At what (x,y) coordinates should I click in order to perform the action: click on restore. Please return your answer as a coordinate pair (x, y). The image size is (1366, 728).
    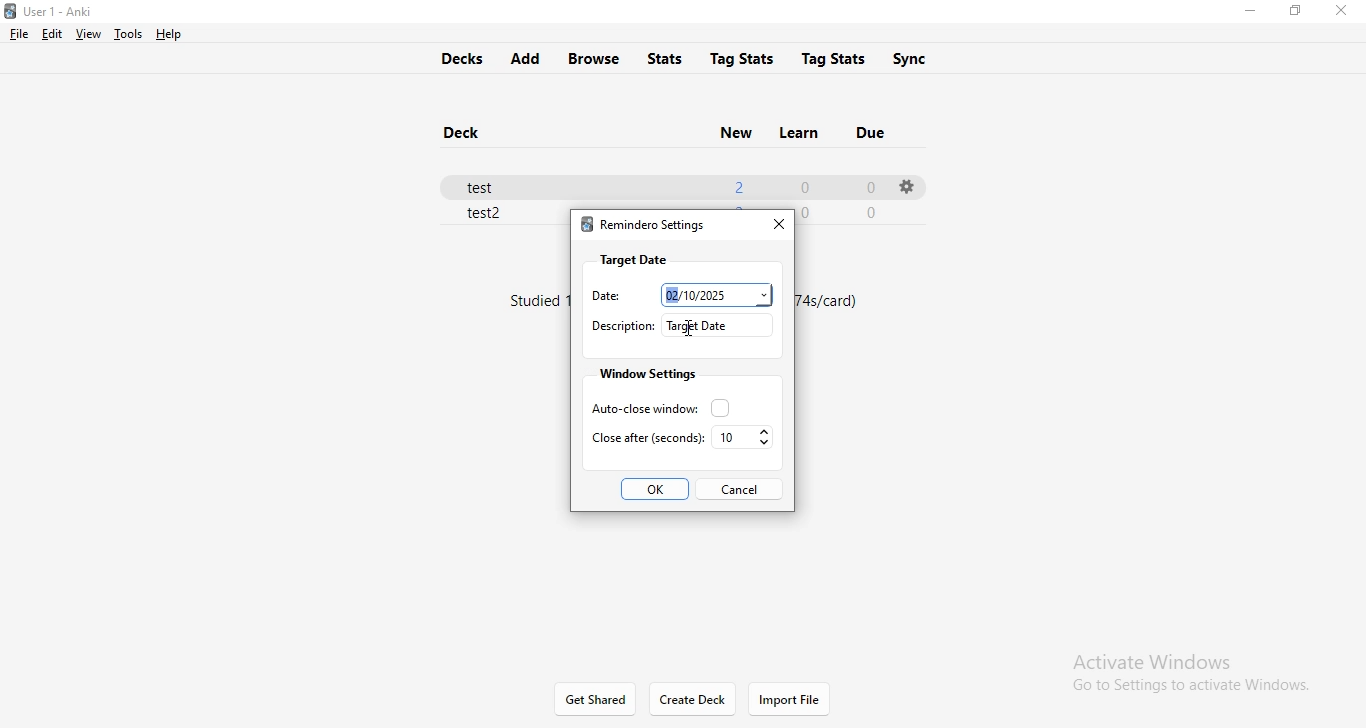
    Looking at the image, I should click on (1294, 11).